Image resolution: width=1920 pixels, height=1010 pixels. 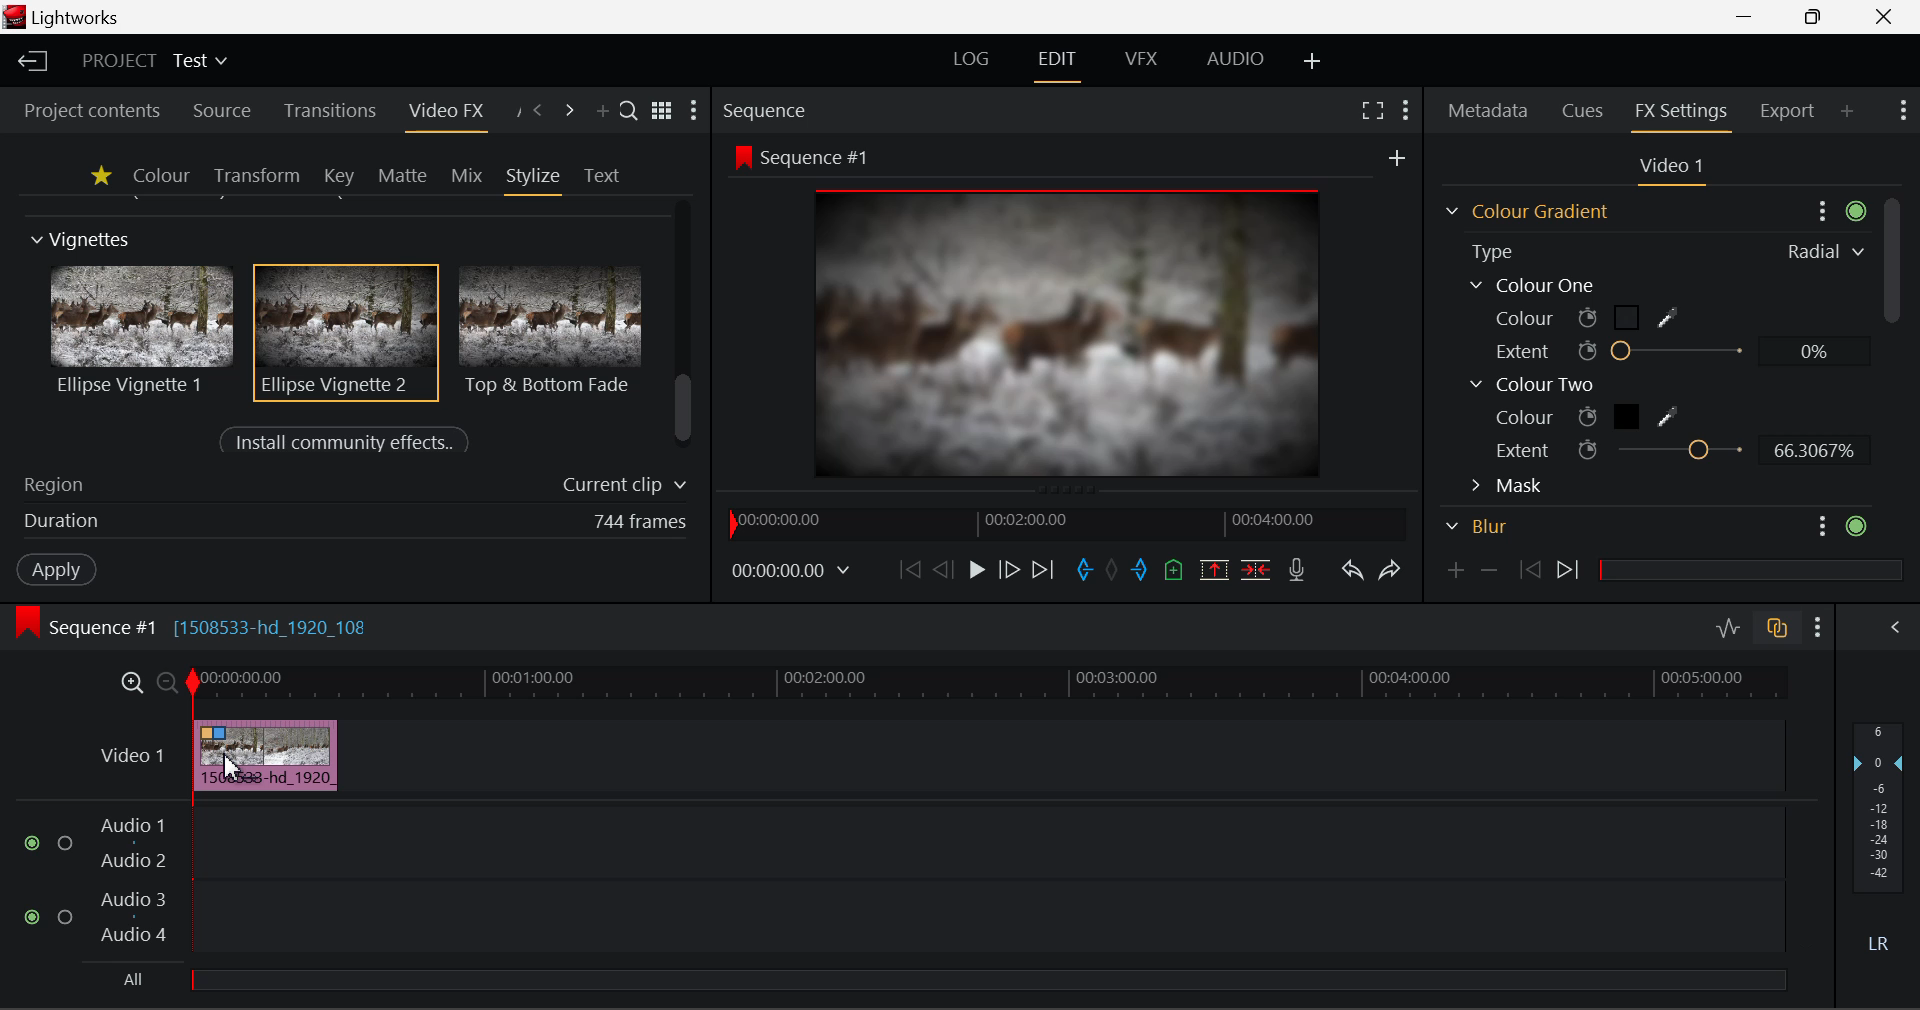 I want to click on Go Forward, so click(x=1009, y=570).